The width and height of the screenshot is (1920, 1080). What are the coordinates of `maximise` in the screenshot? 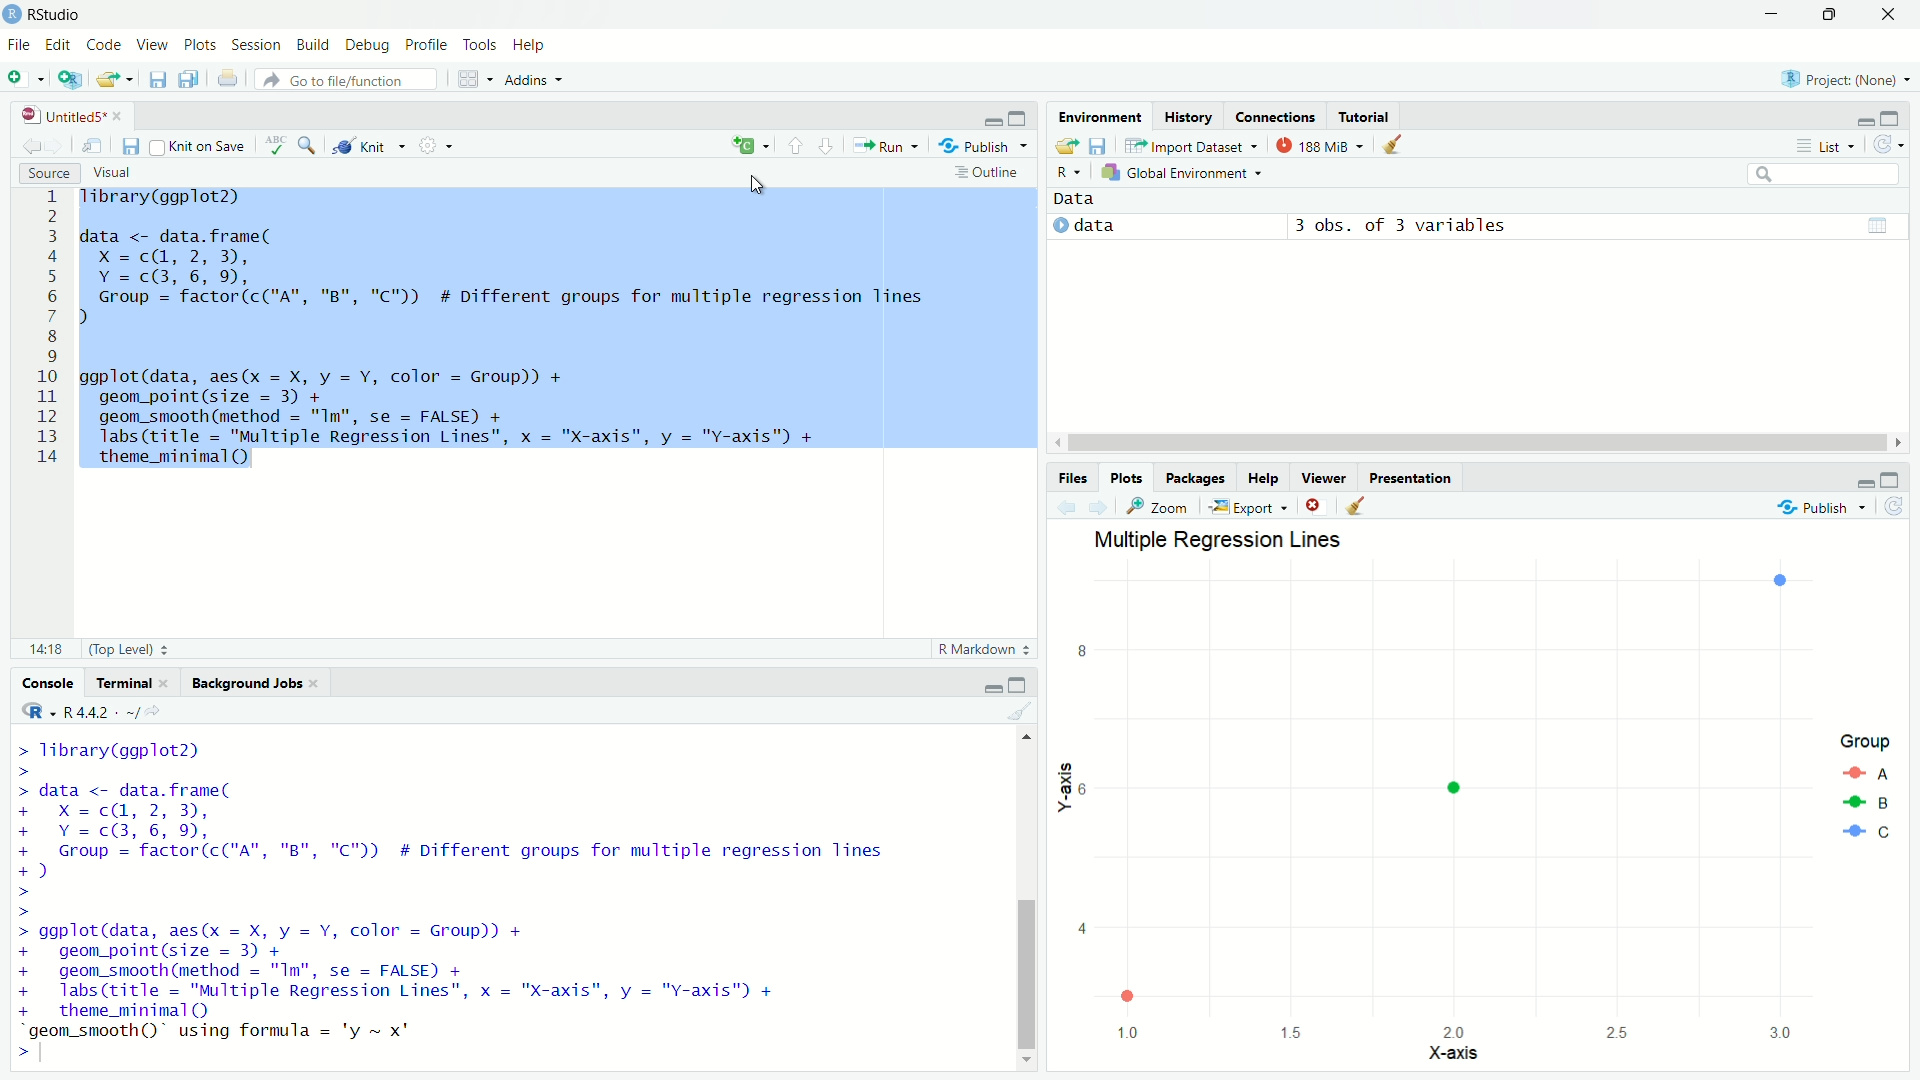 It's located at (1020, 116).